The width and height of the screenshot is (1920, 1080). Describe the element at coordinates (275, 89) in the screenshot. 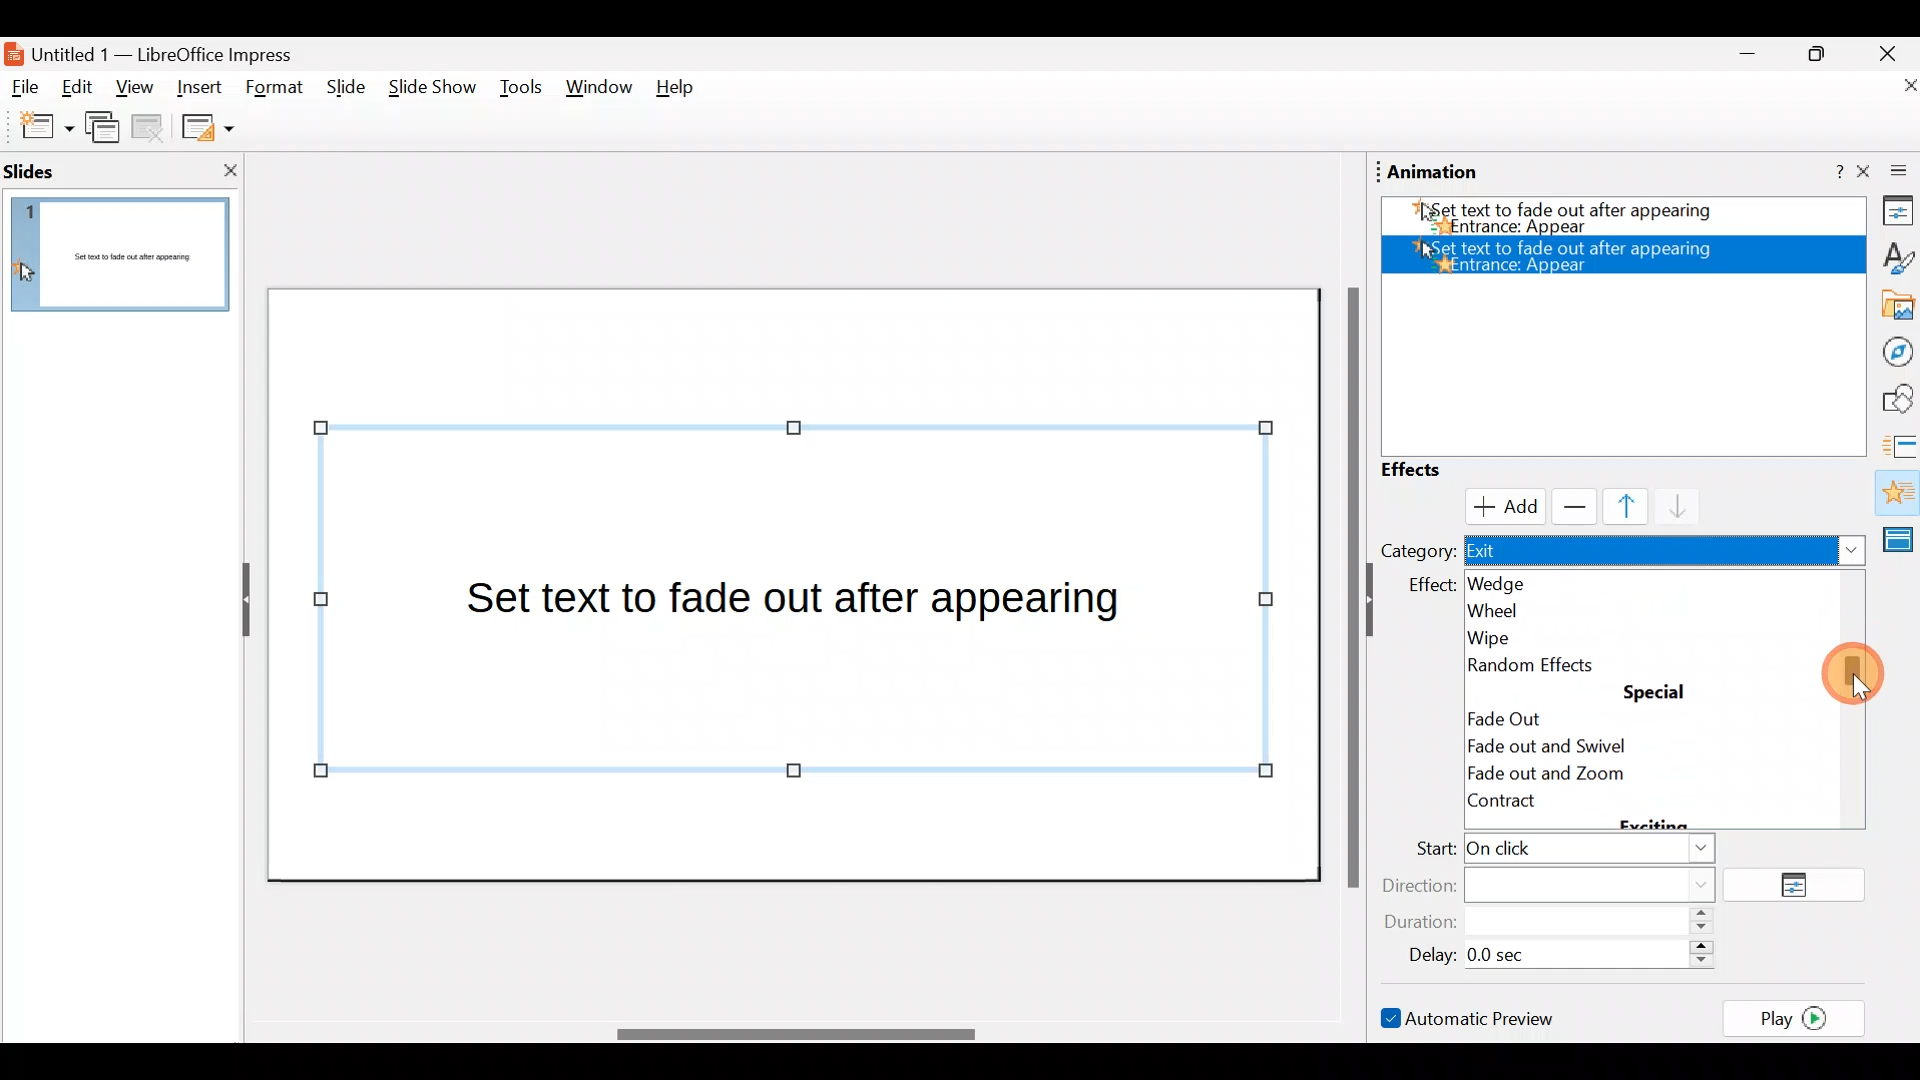

I see `Format` at that location.